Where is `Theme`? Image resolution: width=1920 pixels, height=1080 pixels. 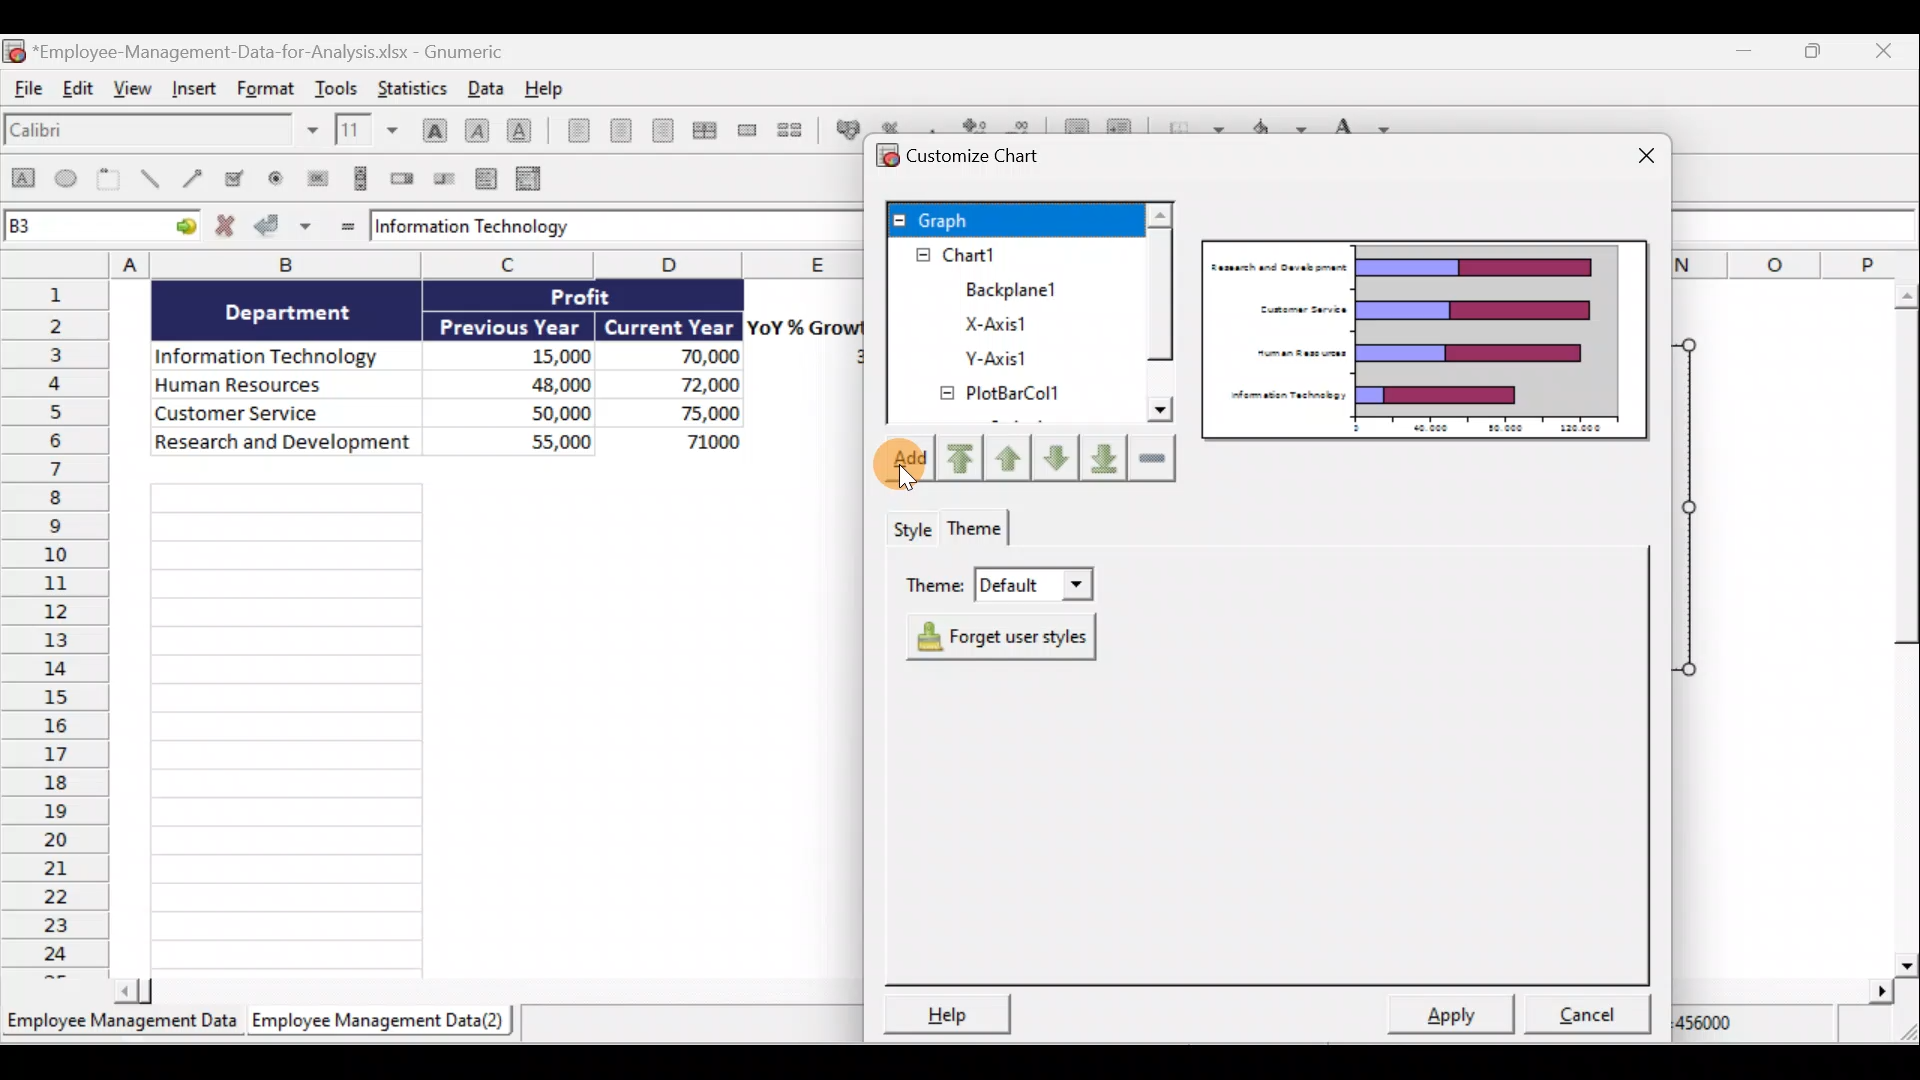 Theme is located at coordinates (977, 532).